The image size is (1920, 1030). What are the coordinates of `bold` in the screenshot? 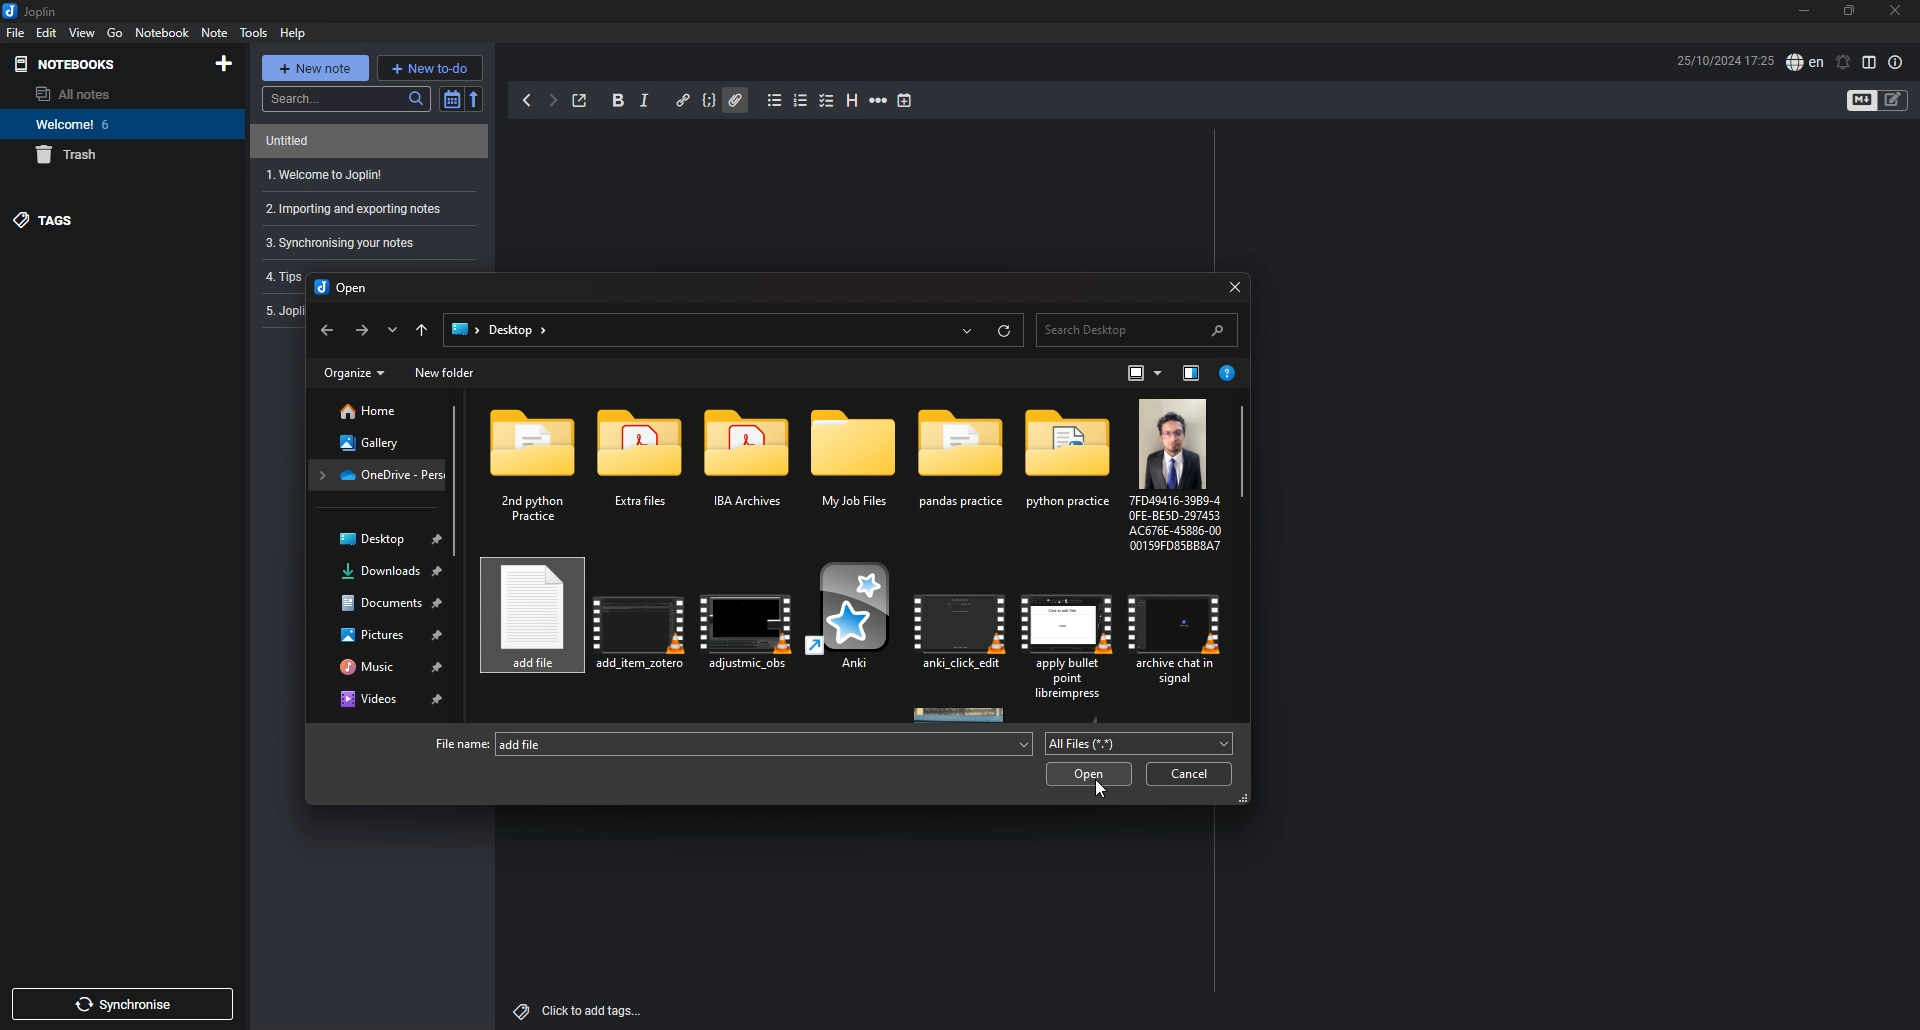 It's located at (618, 100).